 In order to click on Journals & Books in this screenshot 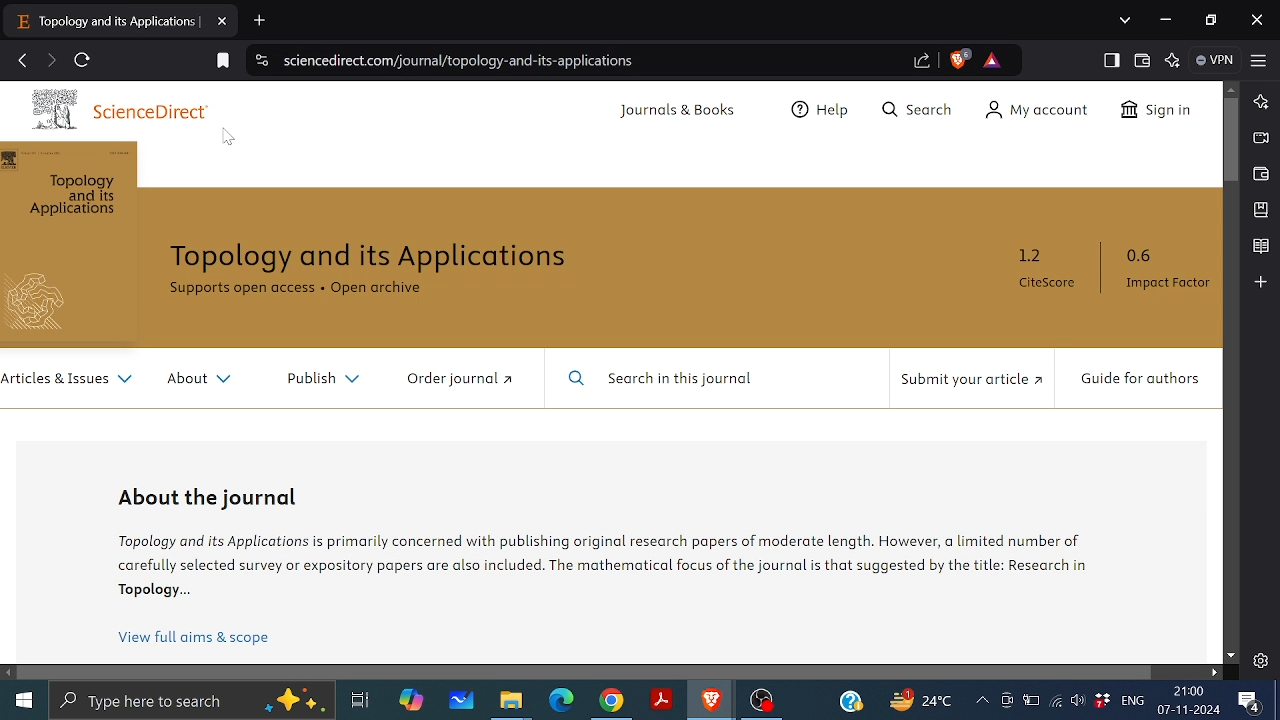, I will do `click(673, 112)`.